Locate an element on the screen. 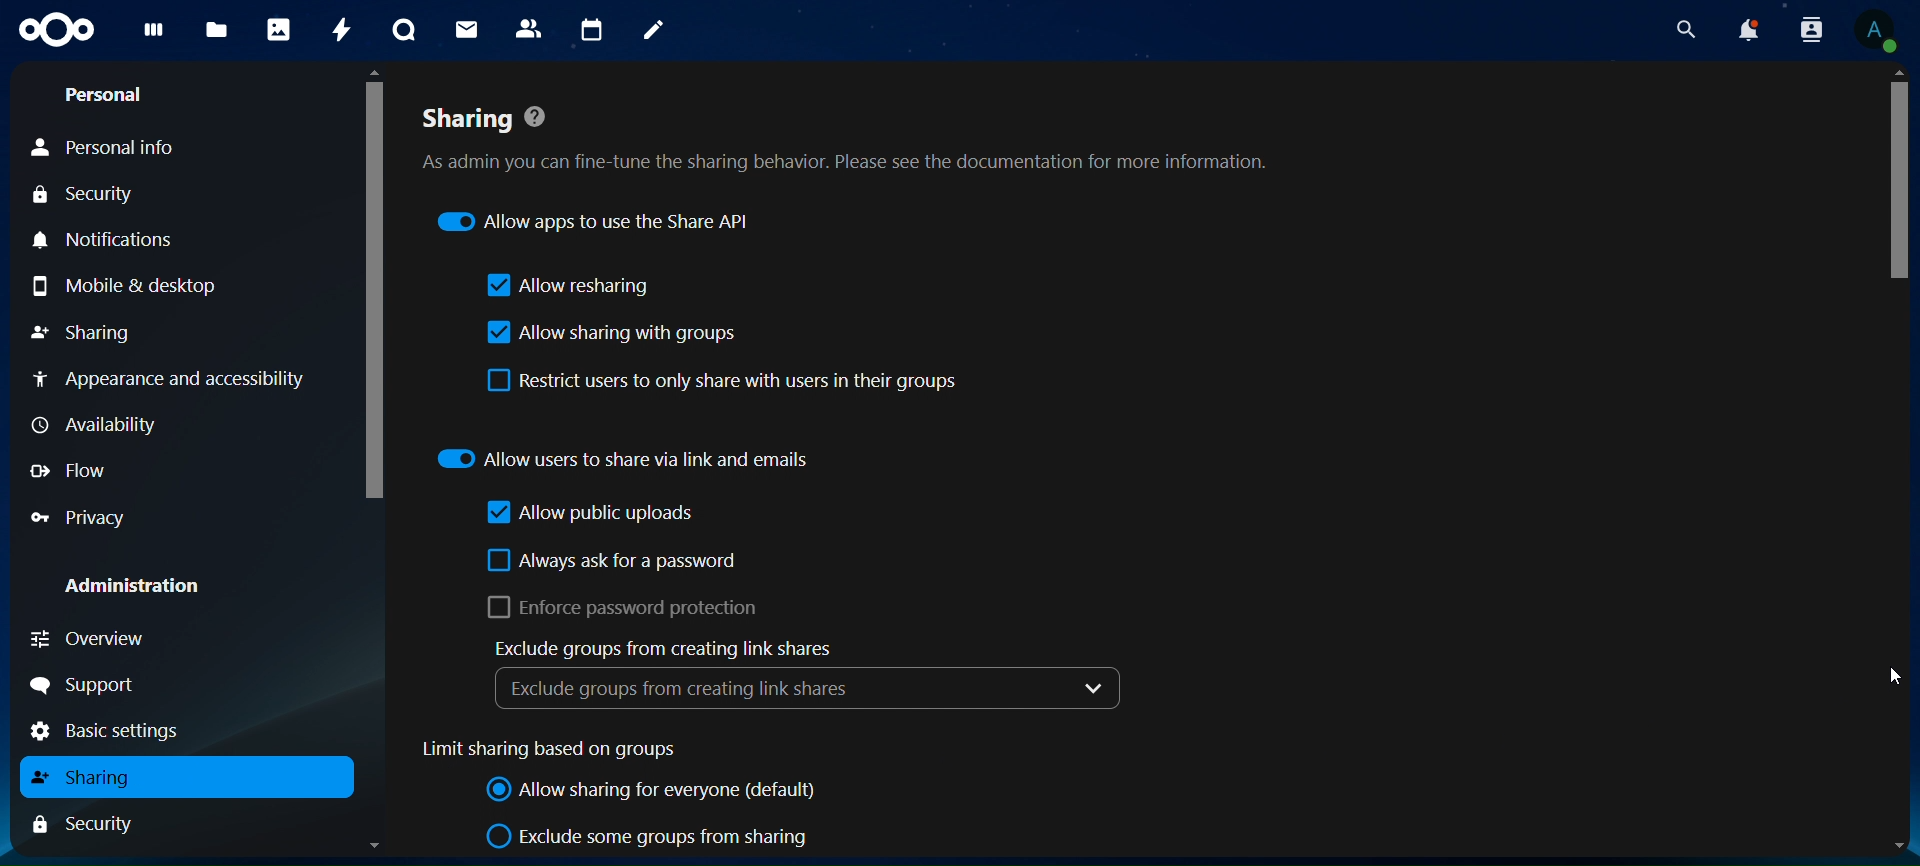 Image resolution: width=1920 pixels, height=866 pixels. Cursor is located at coordinates (1886, 679).